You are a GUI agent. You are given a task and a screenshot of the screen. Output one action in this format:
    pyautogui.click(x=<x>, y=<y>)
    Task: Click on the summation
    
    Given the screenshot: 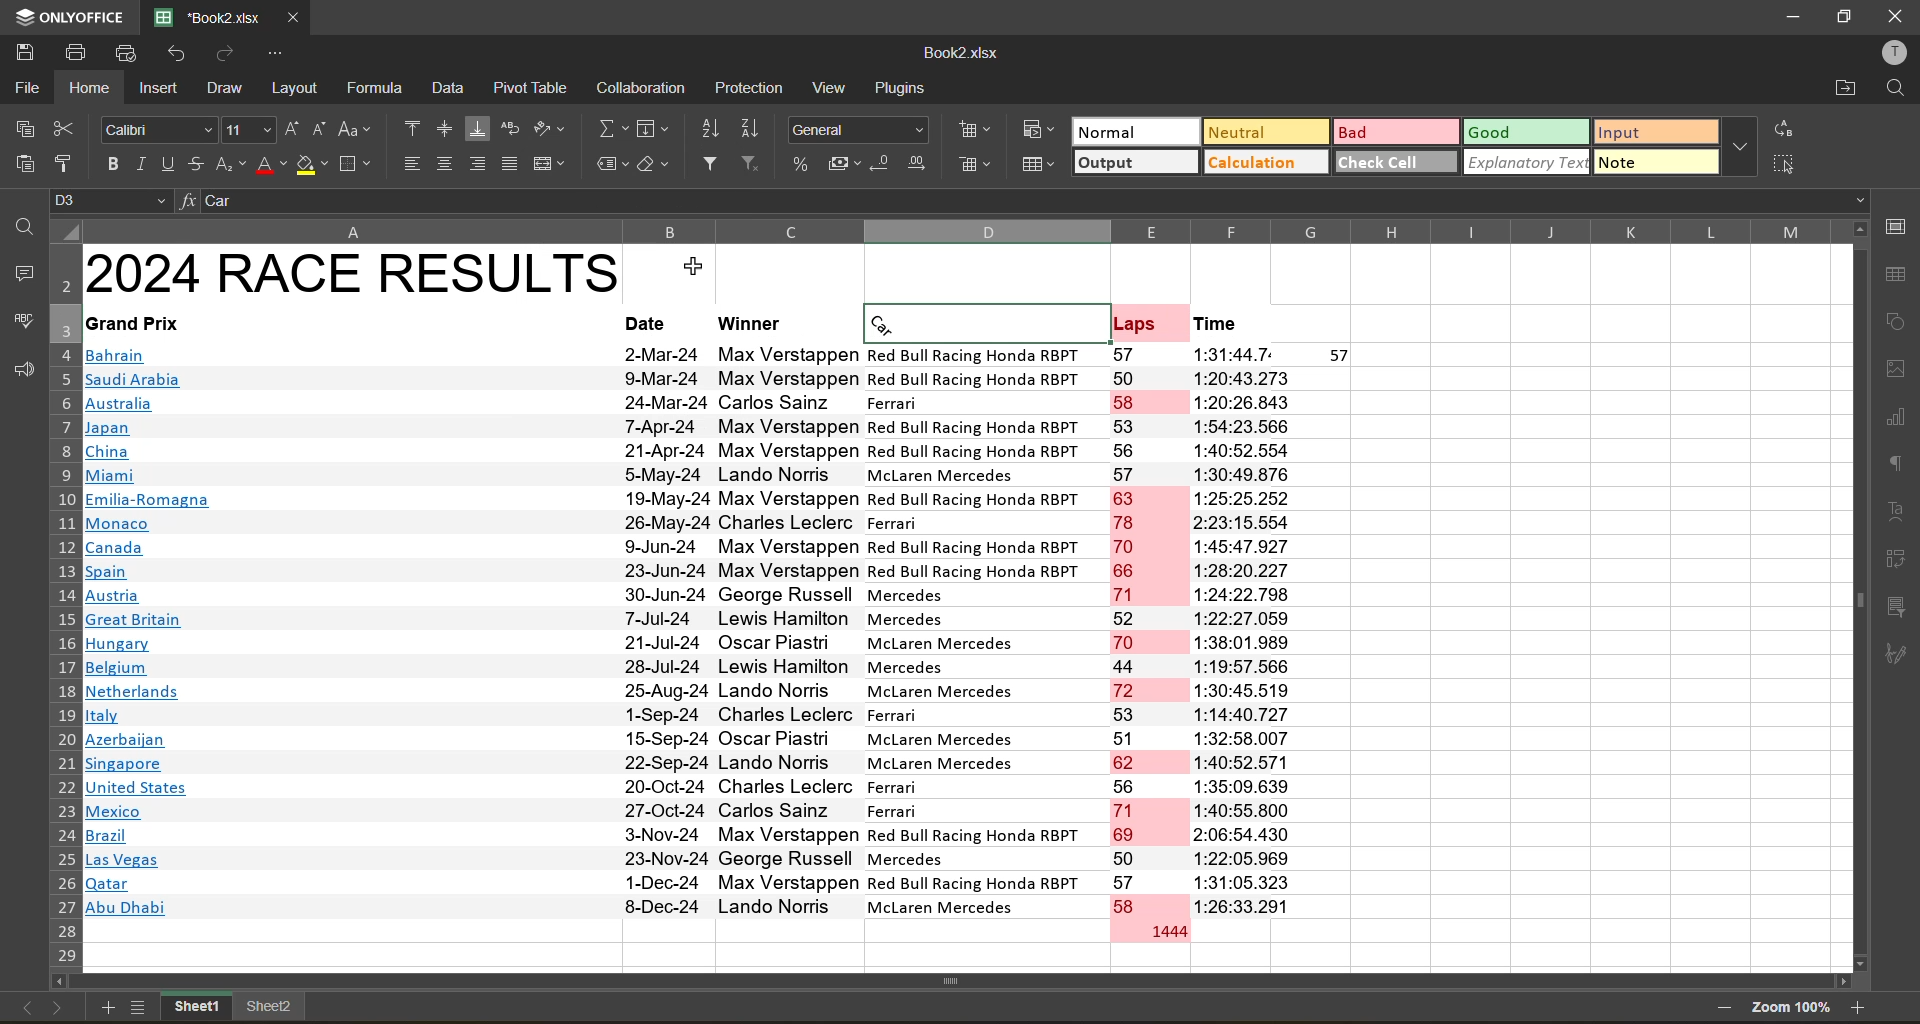 What is the action you would take?
    pyautogui.click(x=610, y=127)
    